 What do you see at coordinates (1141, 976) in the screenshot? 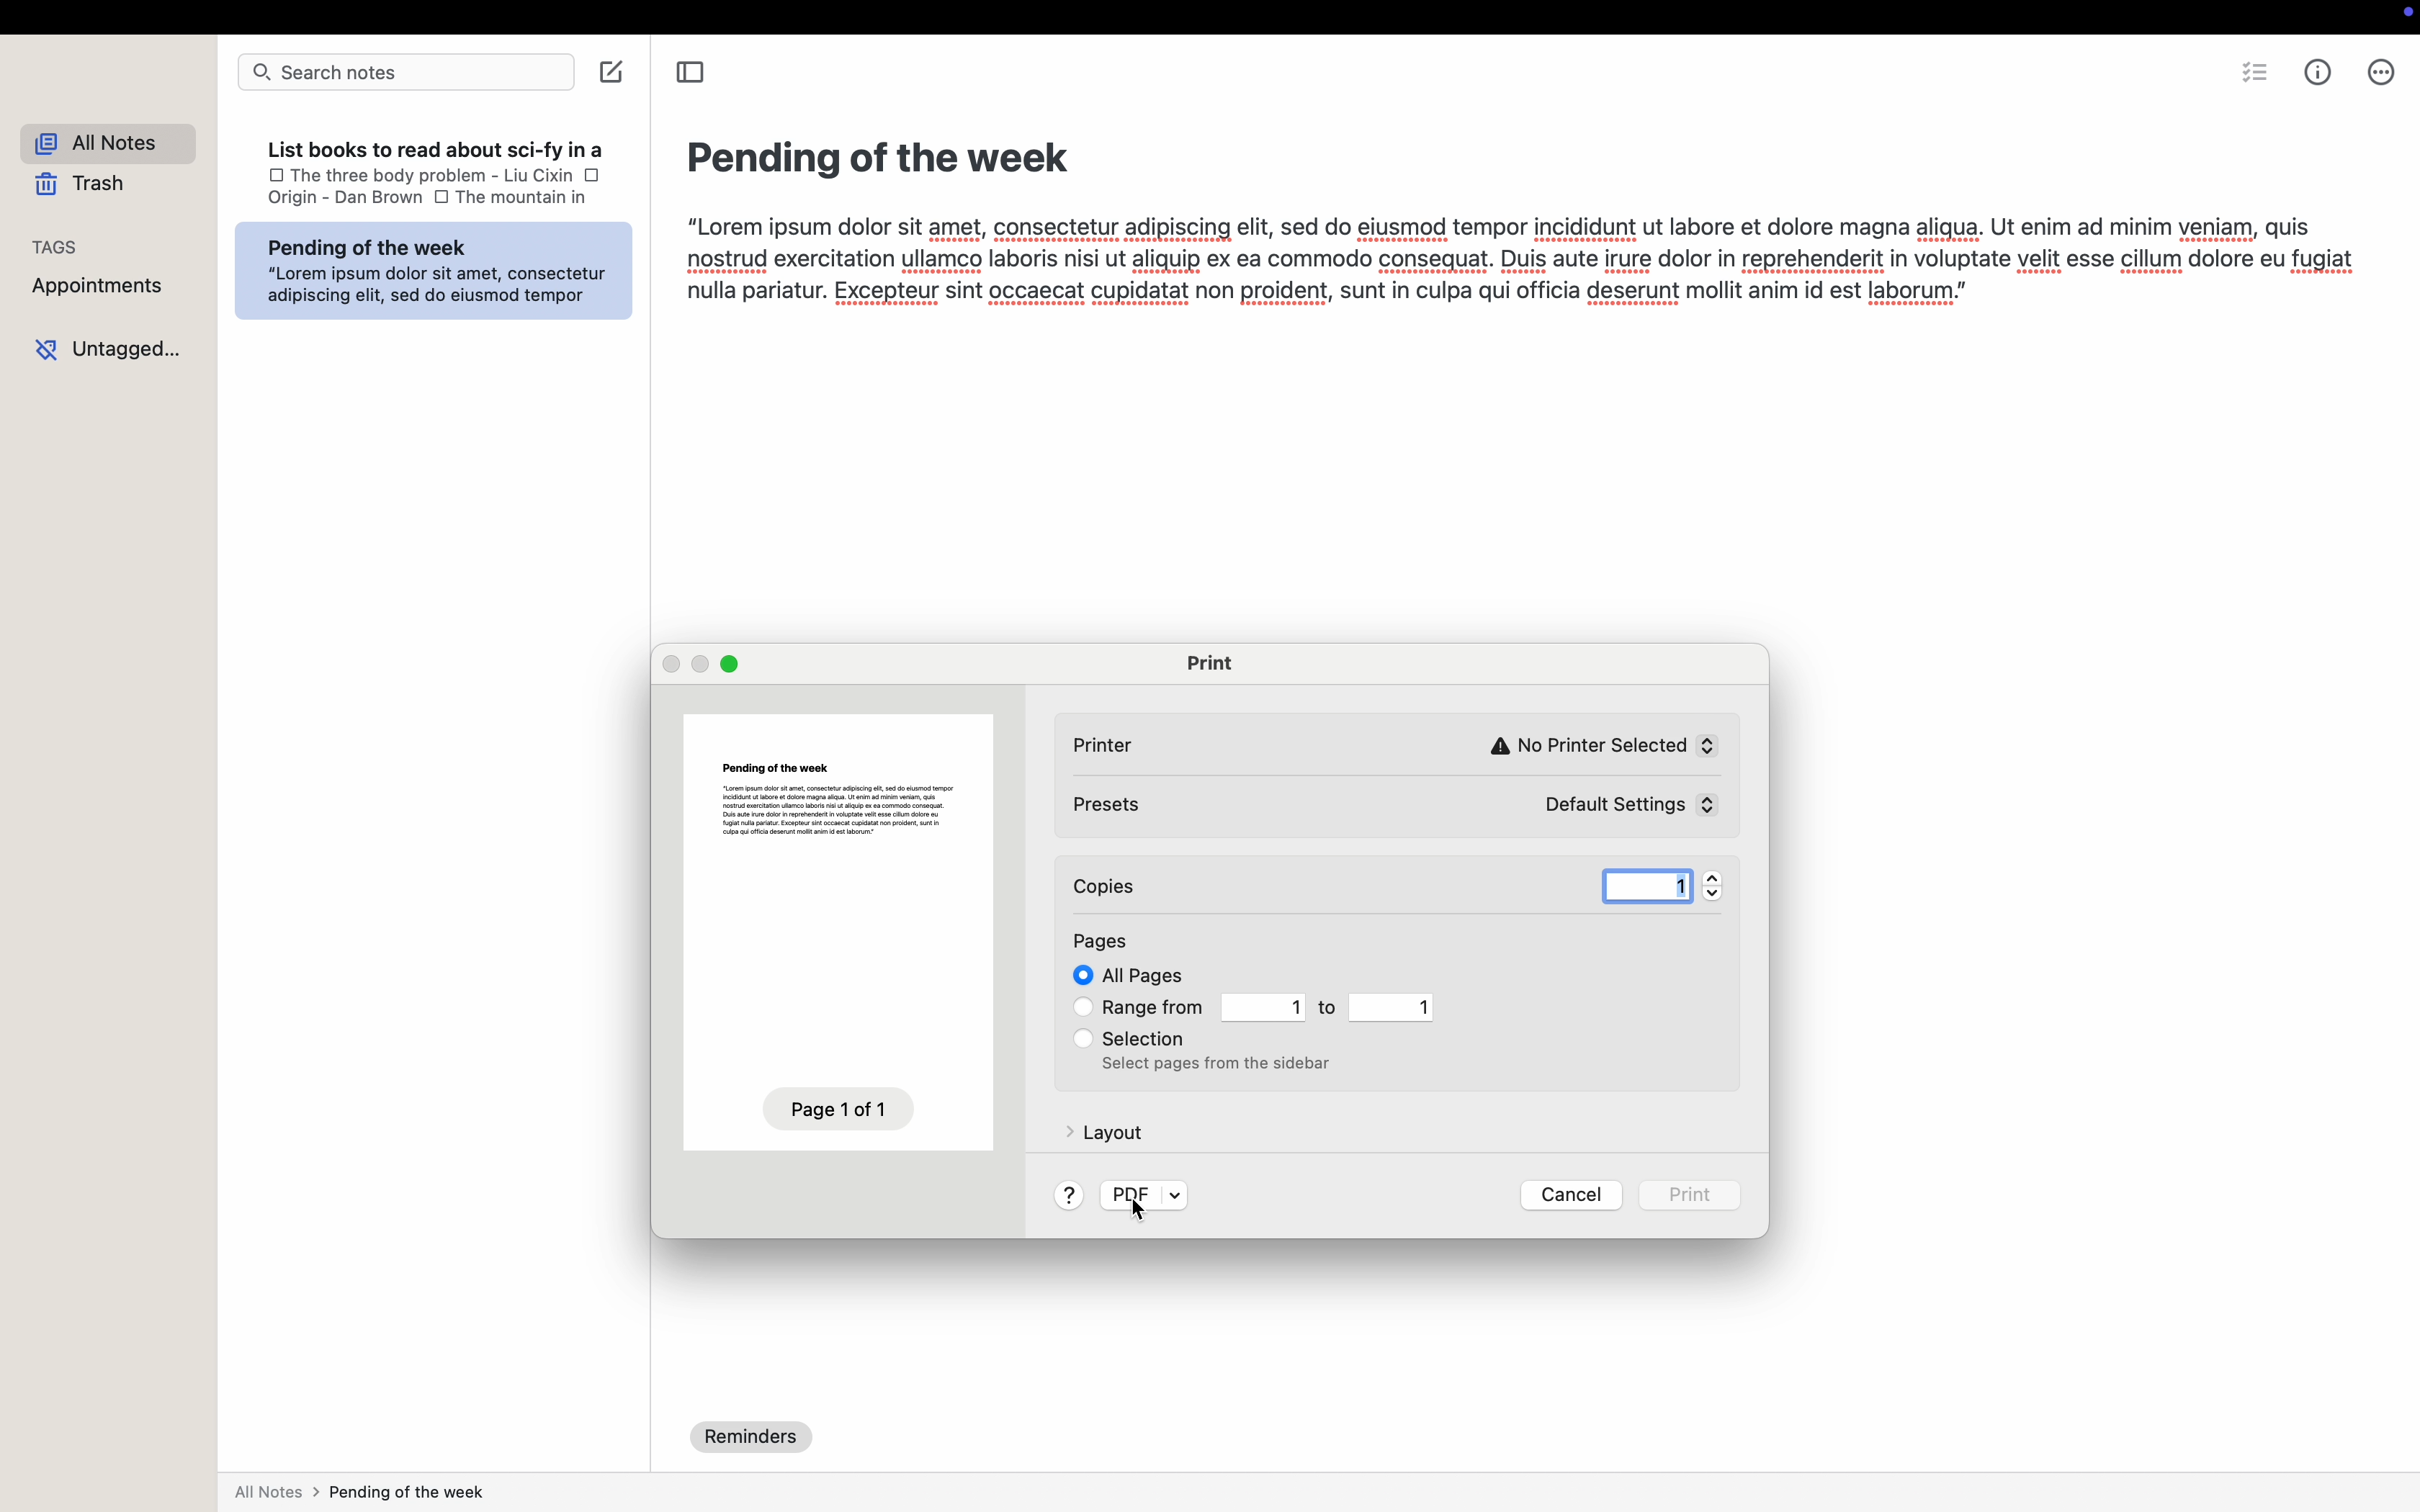
I see `all pages` at bounding box center [1141, 976].